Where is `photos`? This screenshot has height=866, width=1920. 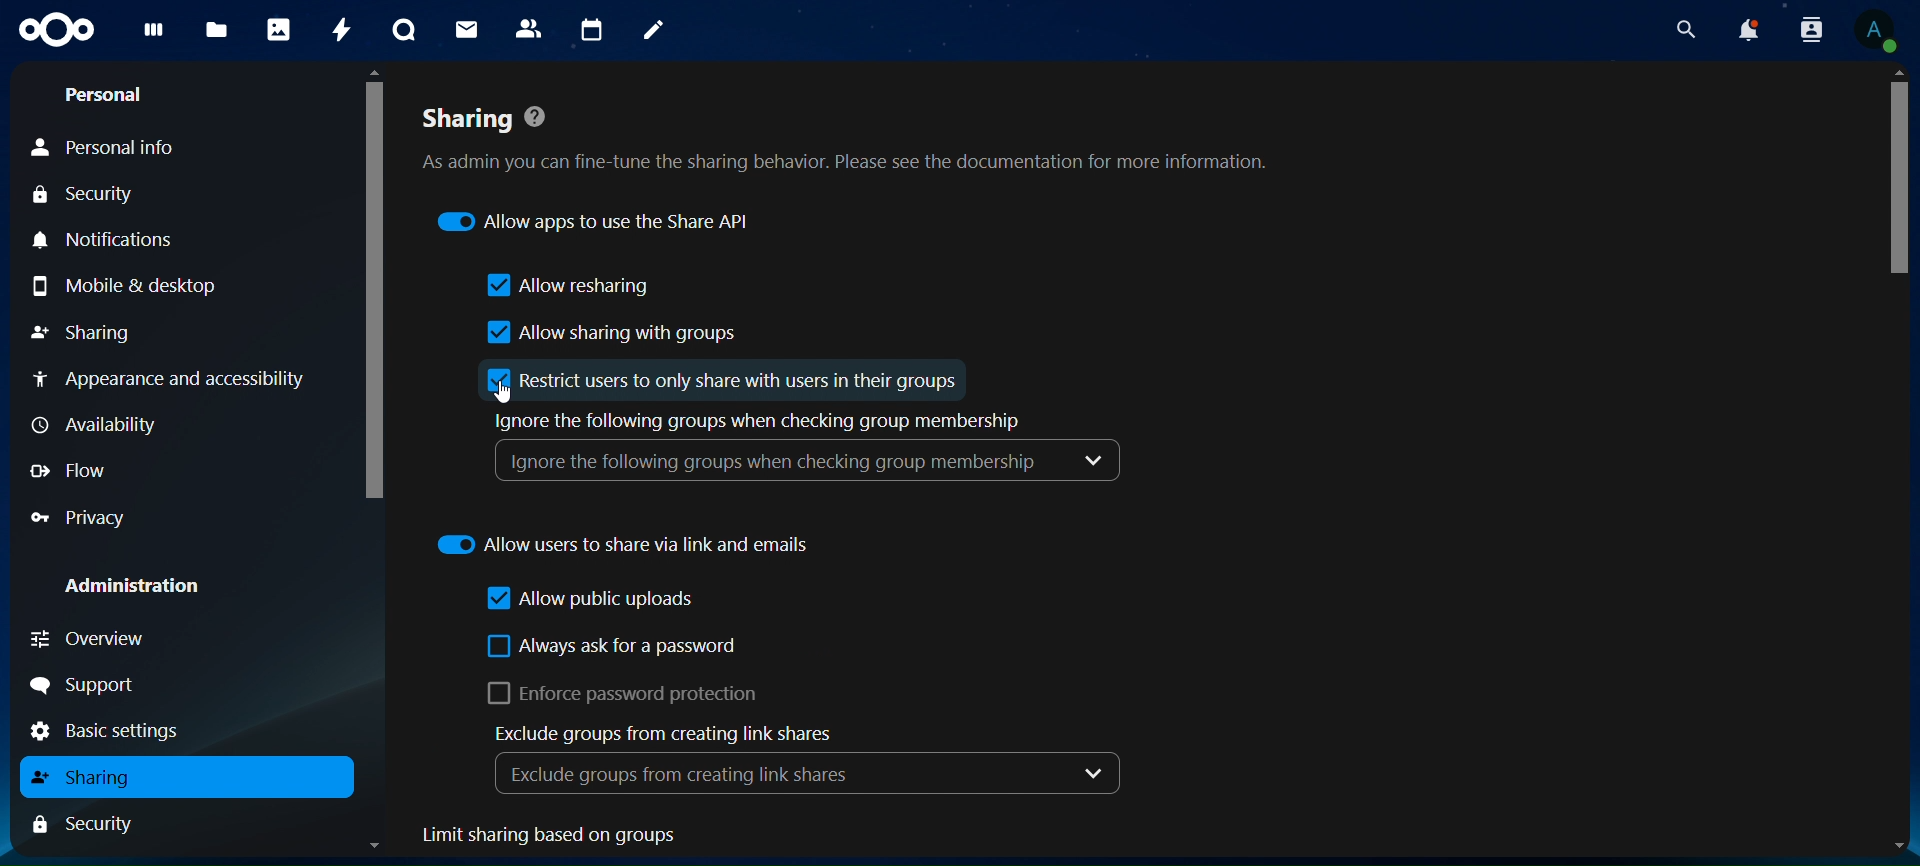
photos is located at coordinates (278, 29).